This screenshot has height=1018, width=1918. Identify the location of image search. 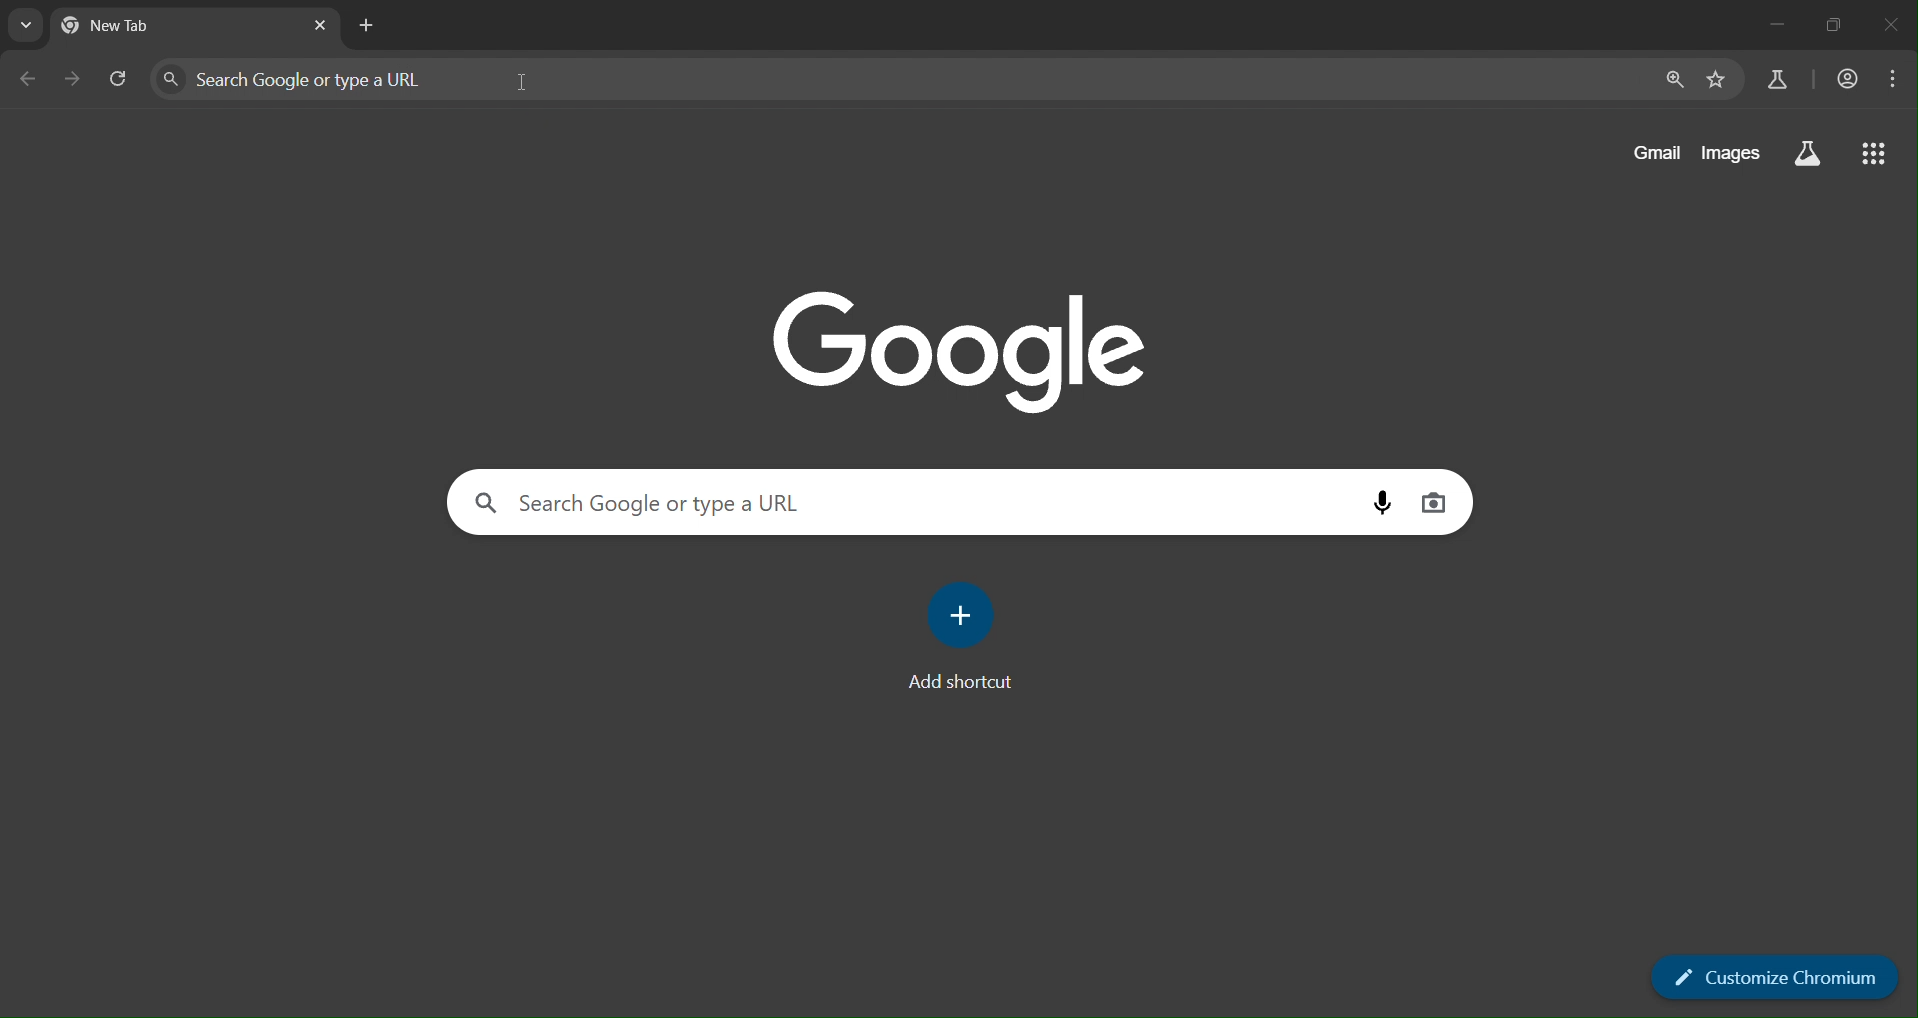
(1434, 501).